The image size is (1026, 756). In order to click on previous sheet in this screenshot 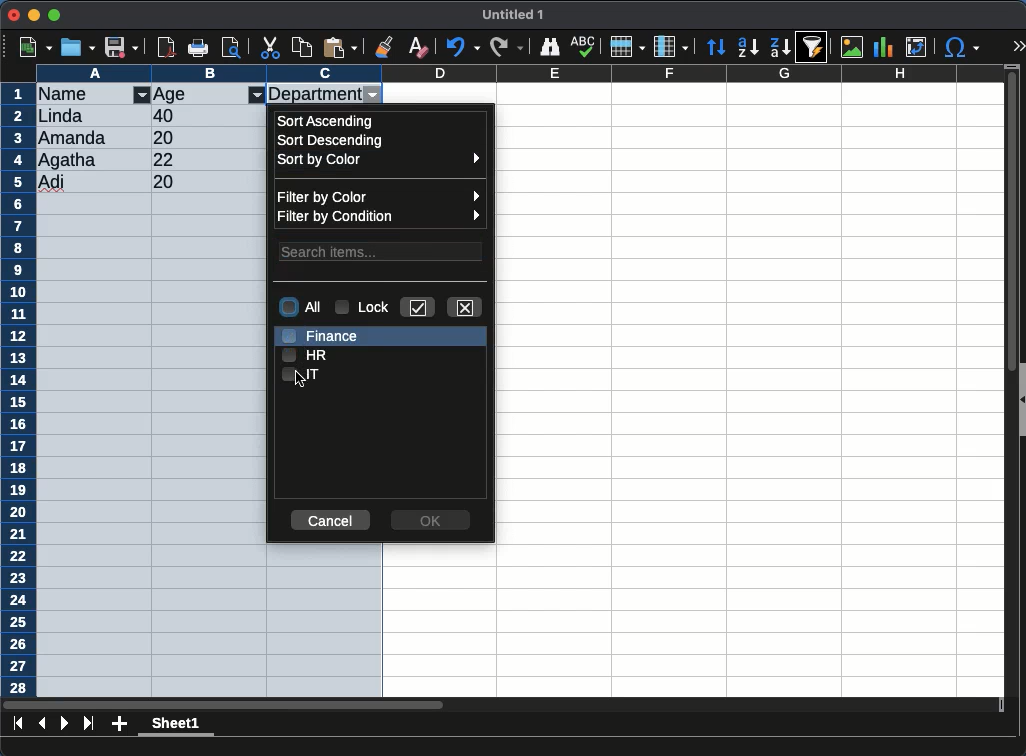, I will do `click(44, 722)`.